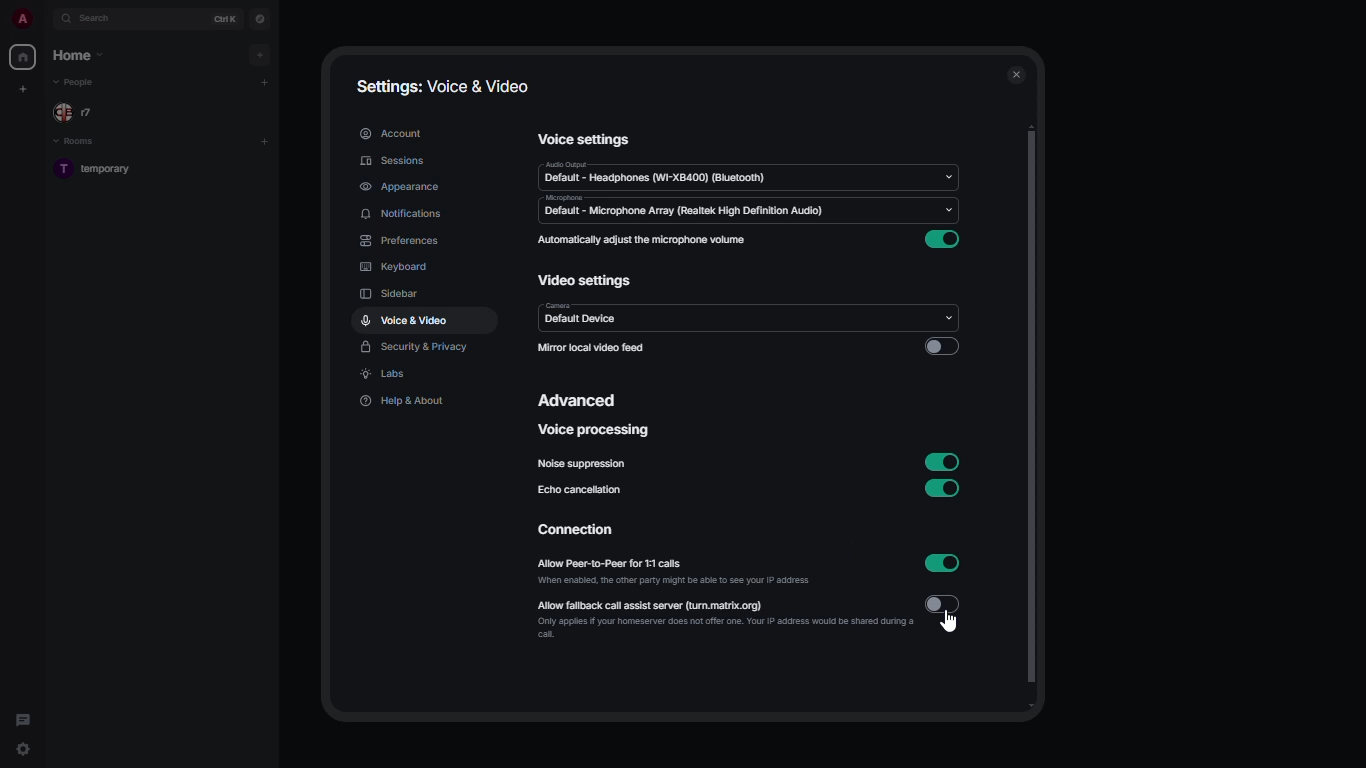 The width and height of the screenshot is (1366, 768). Describe the element at coordinates (655, 174) in the screenshot. I see `audio default` at that location.